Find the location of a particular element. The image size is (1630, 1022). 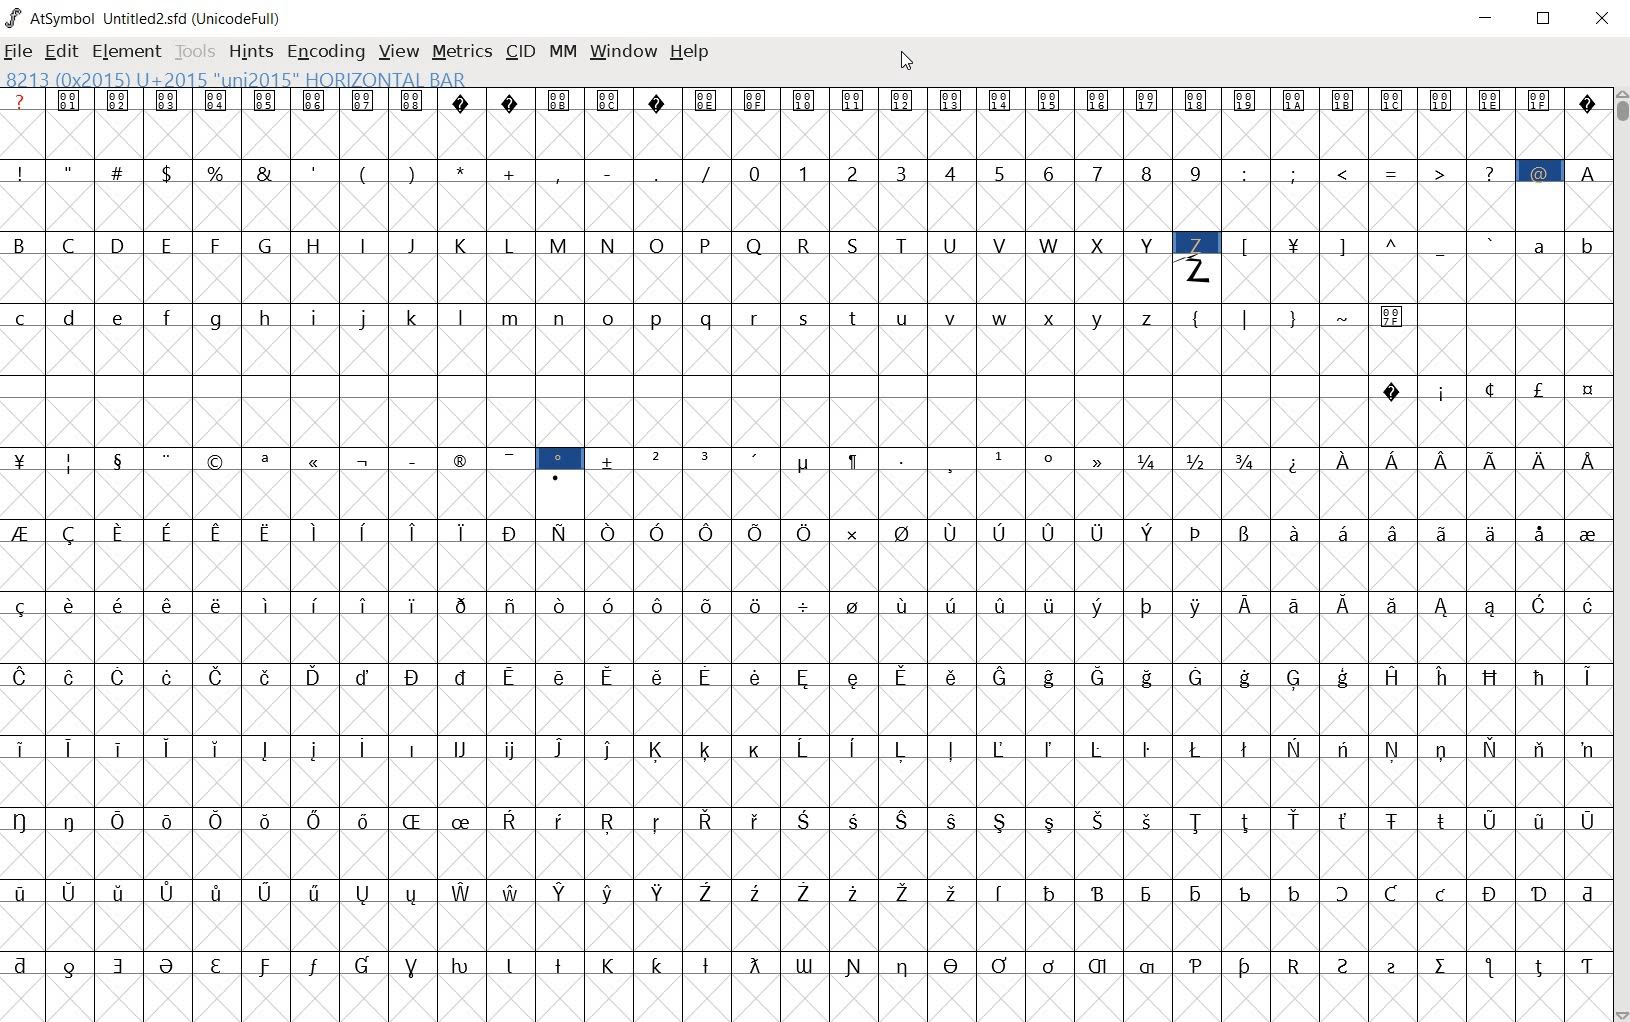

glyph characters is located at coordinates (804, 551).